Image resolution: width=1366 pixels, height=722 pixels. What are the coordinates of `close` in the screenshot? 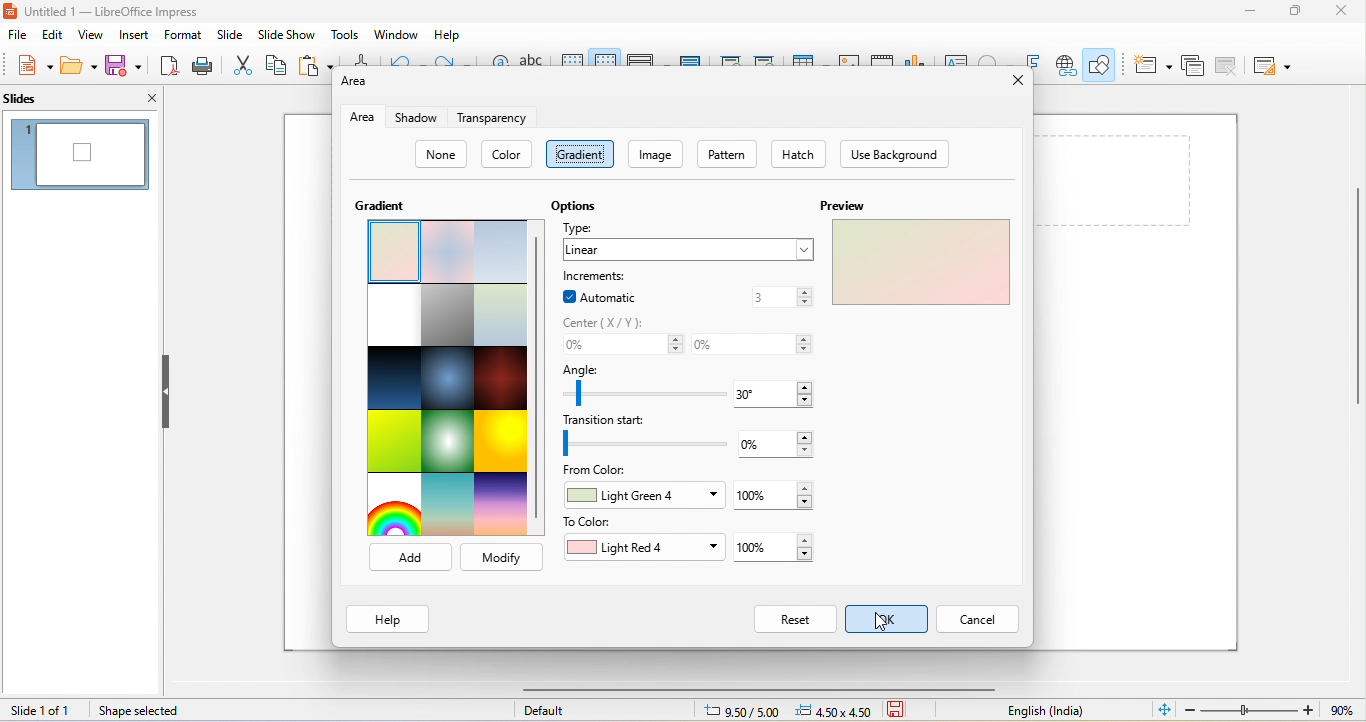 It's located at (138, 97).